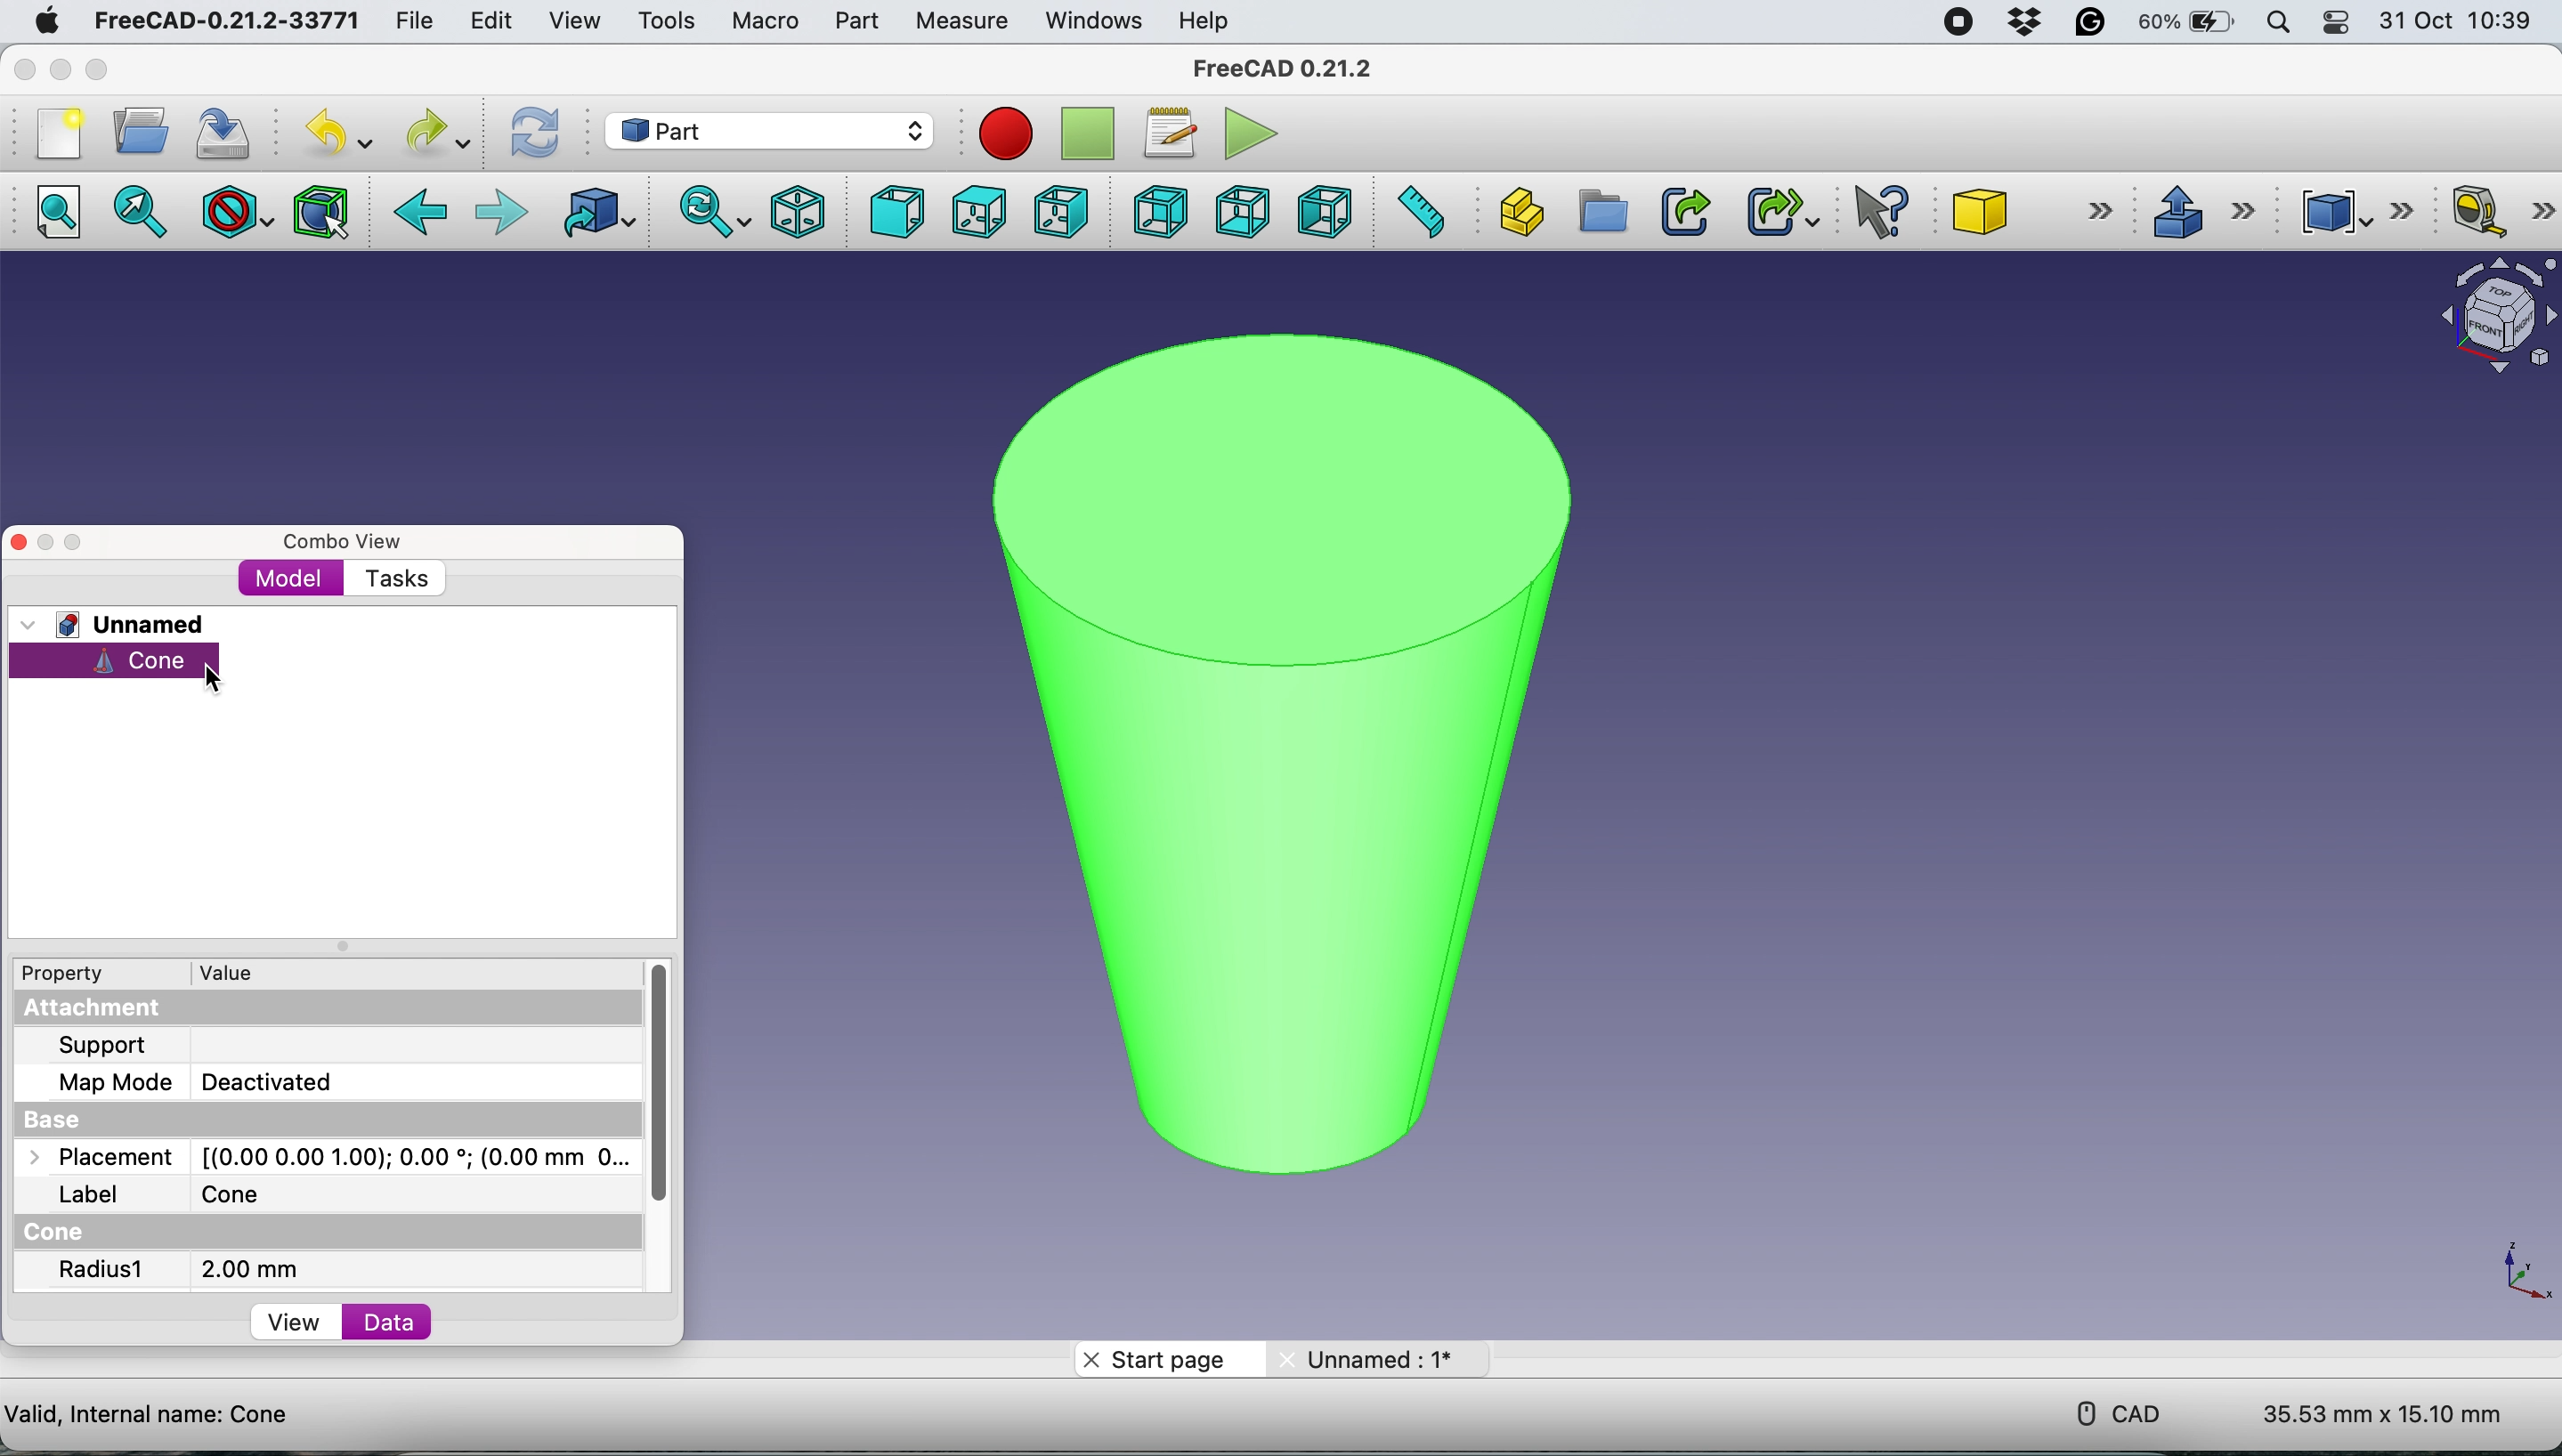 This screenshot has width=2562, height=1456. I want to click on cone, so click(1267, 739).